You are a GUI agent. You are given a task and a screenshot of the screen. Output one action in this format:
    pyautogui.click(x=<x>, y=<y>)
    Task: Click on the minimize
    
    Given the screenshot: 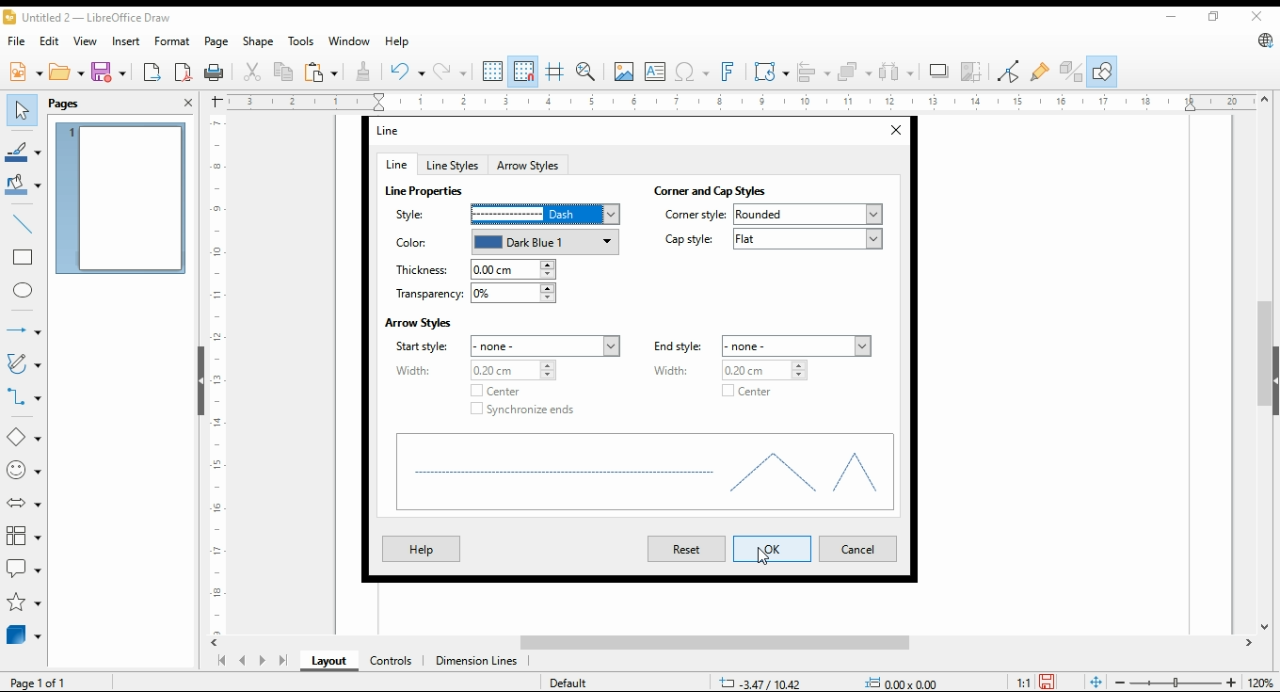 What is the action you would take?
    pyautogui.click(x=1174, y=13)
    